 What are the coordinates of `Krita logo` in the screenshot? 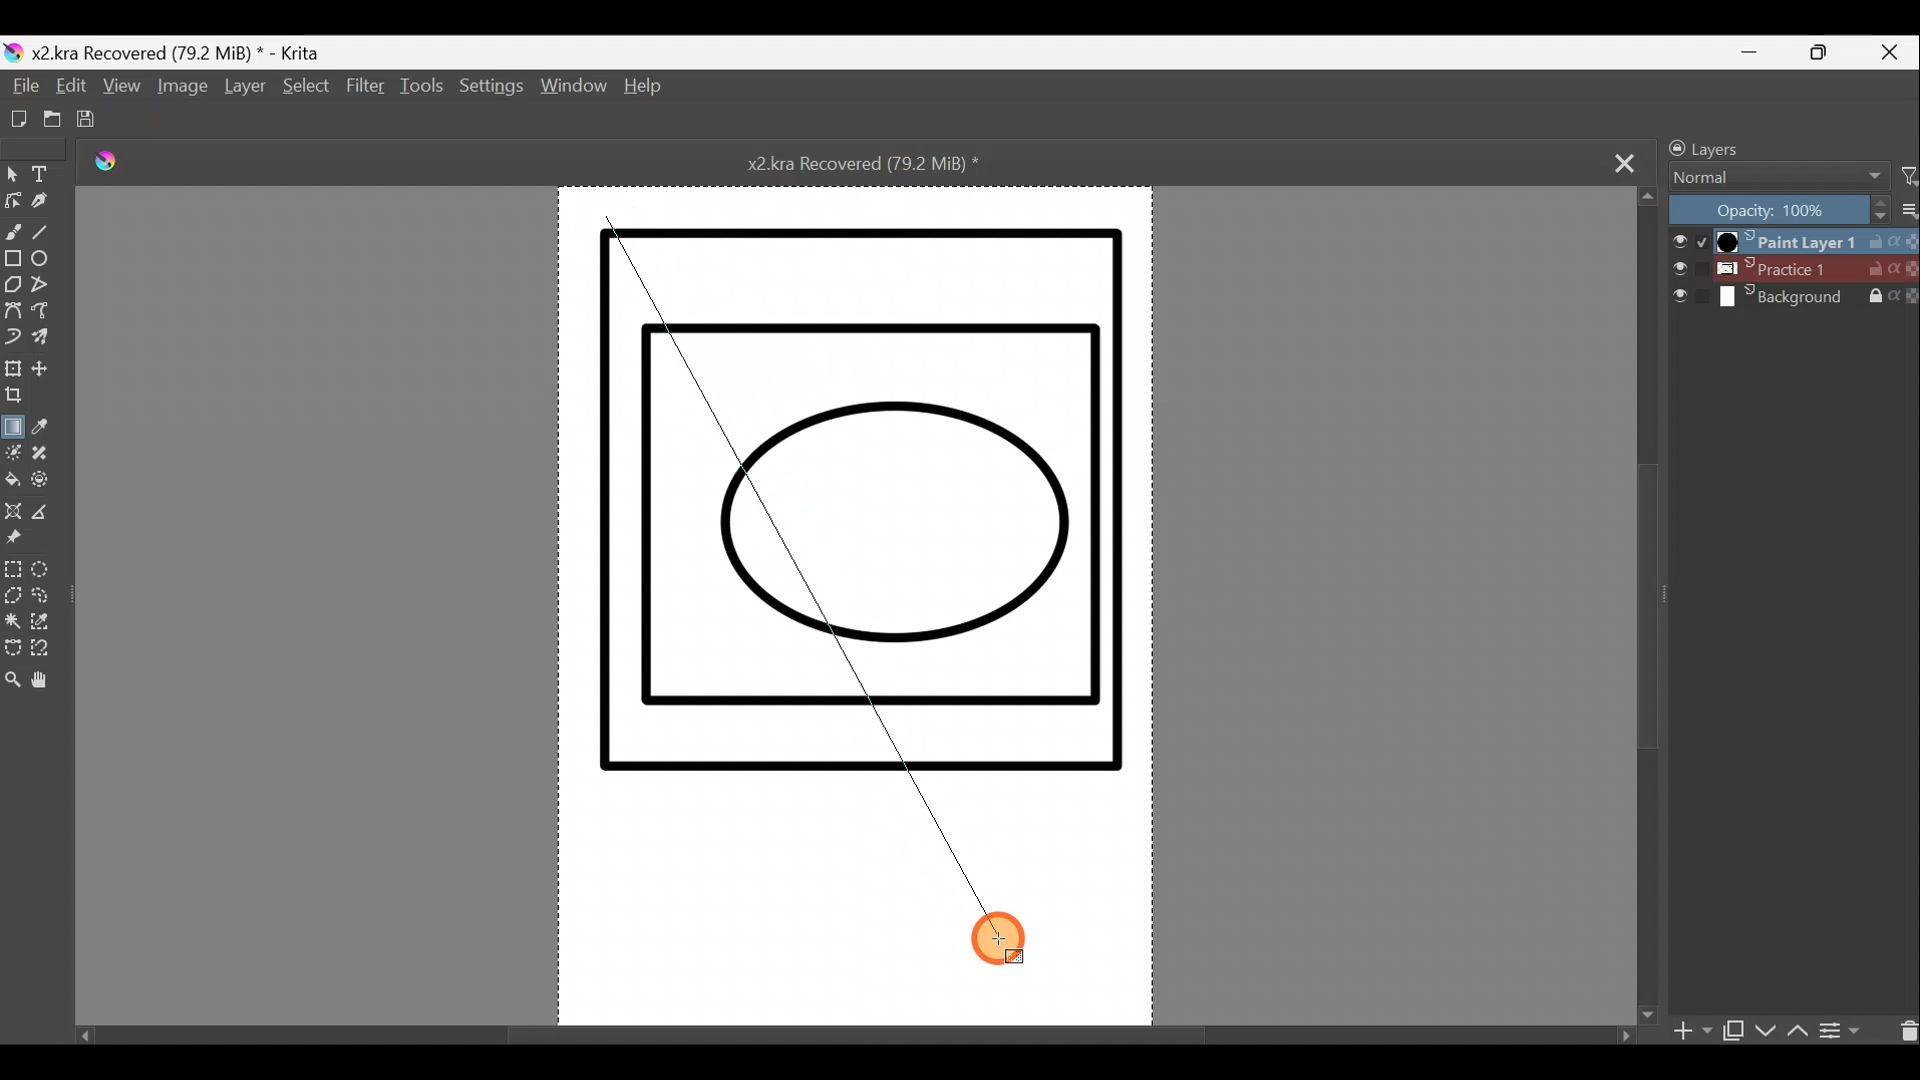 It's located at (119, 165).